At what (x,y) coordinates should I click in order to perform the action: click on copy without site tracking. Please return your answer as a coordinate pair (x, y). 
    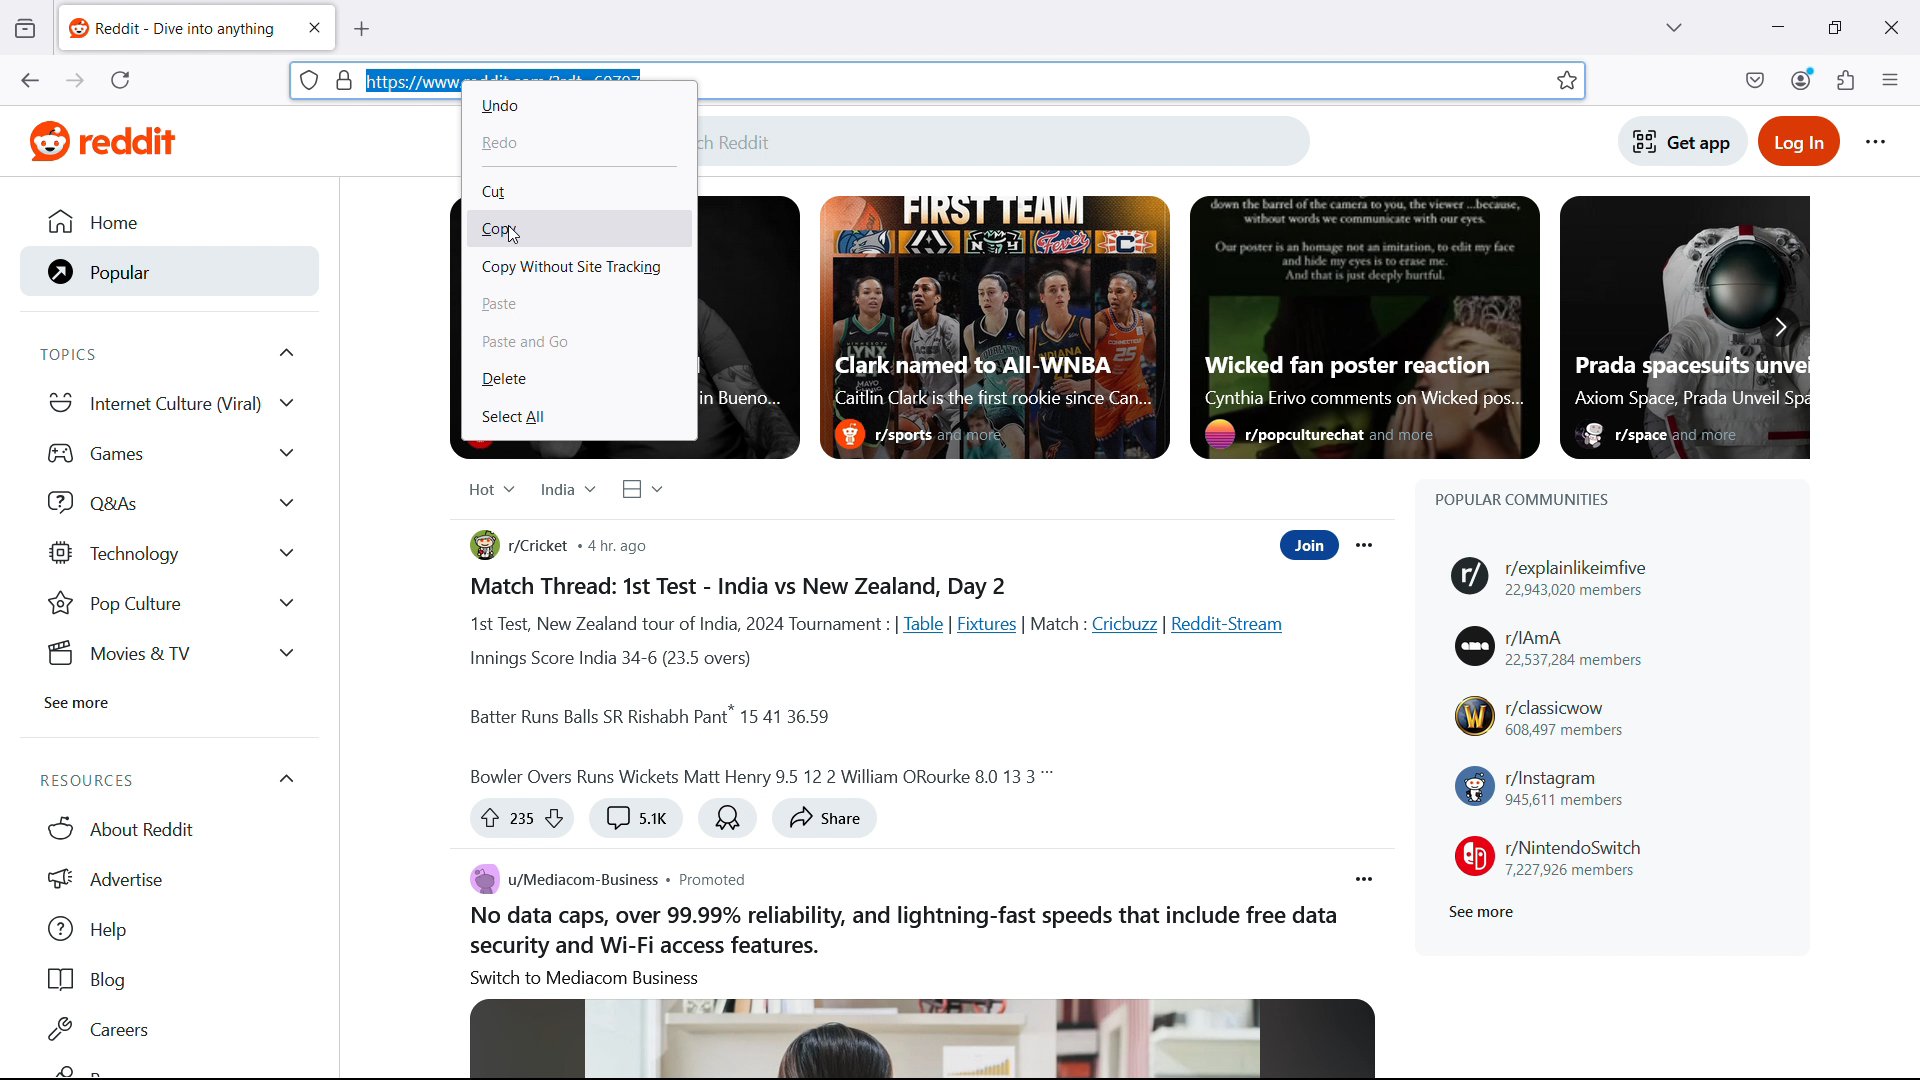
    Looking at the image, I should click on (579, 267).